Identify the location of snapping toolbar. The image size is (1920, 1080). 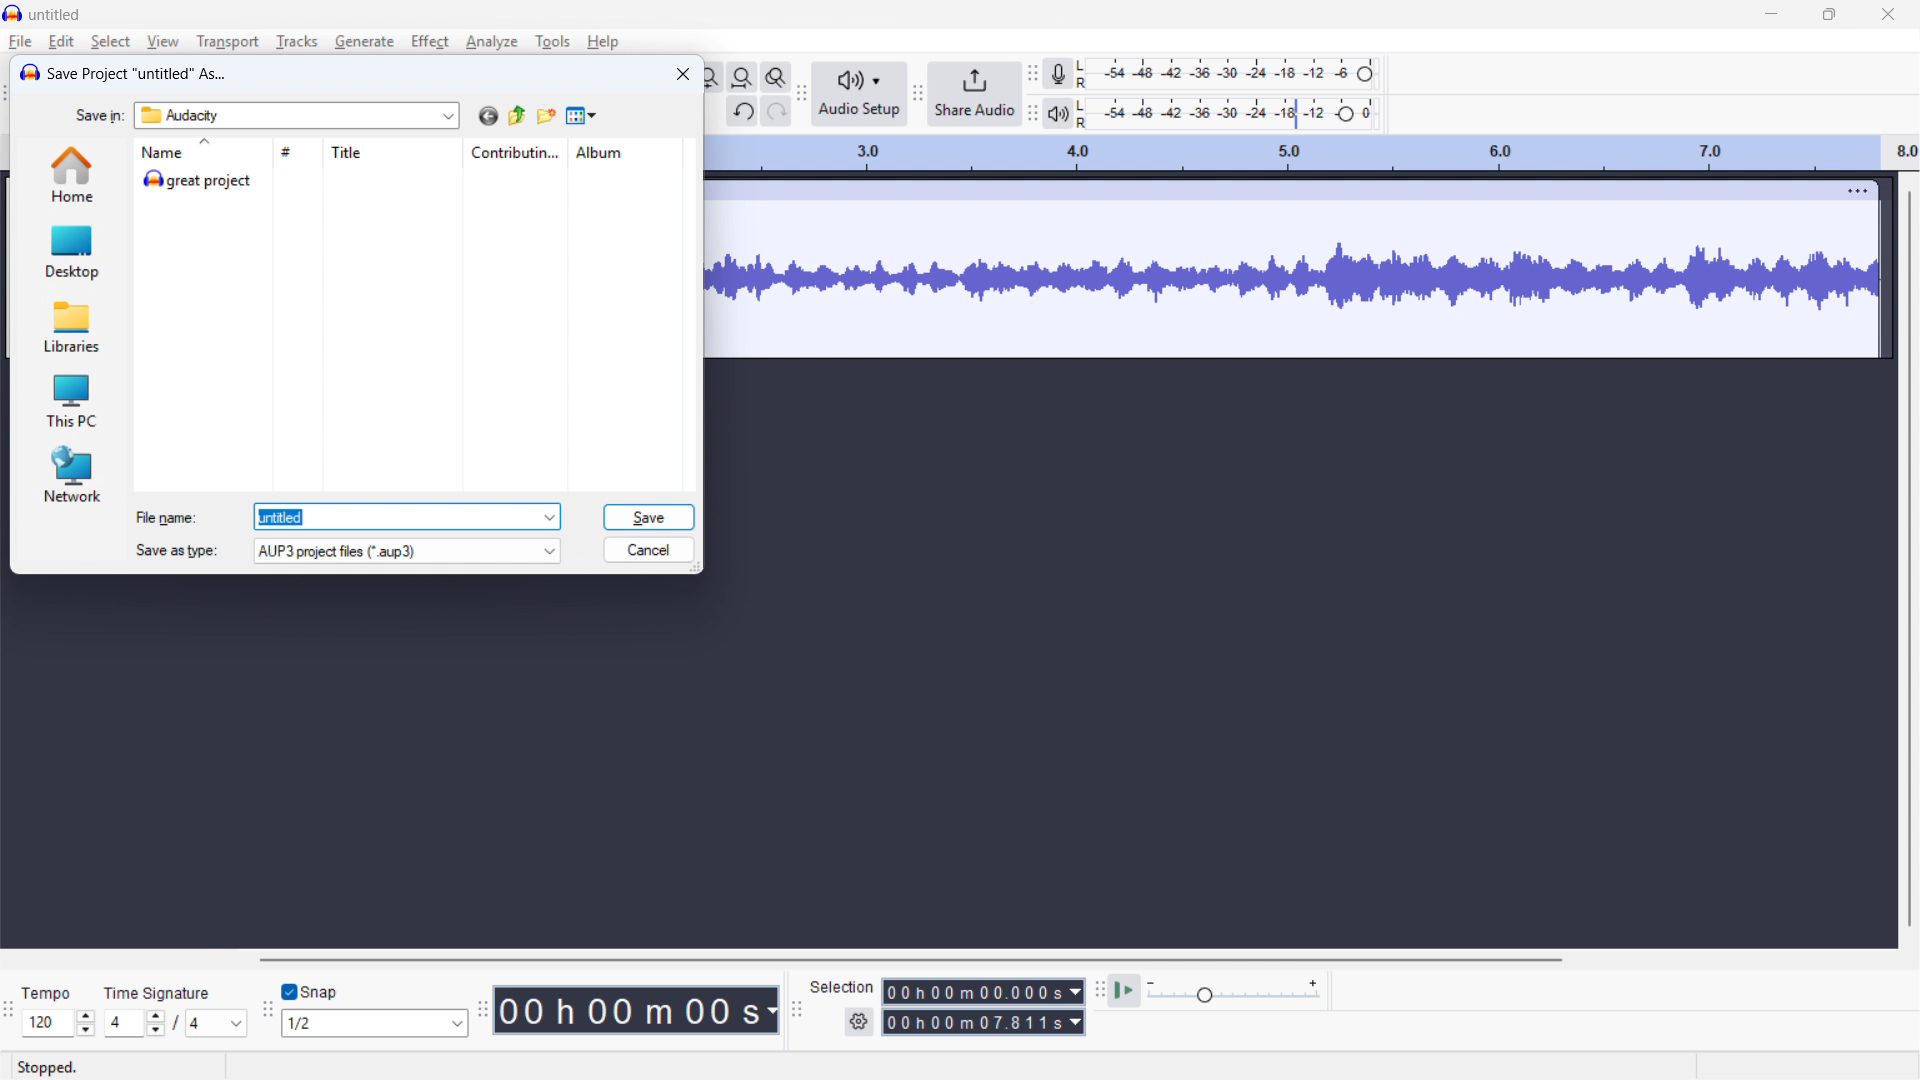
(267, 1011).